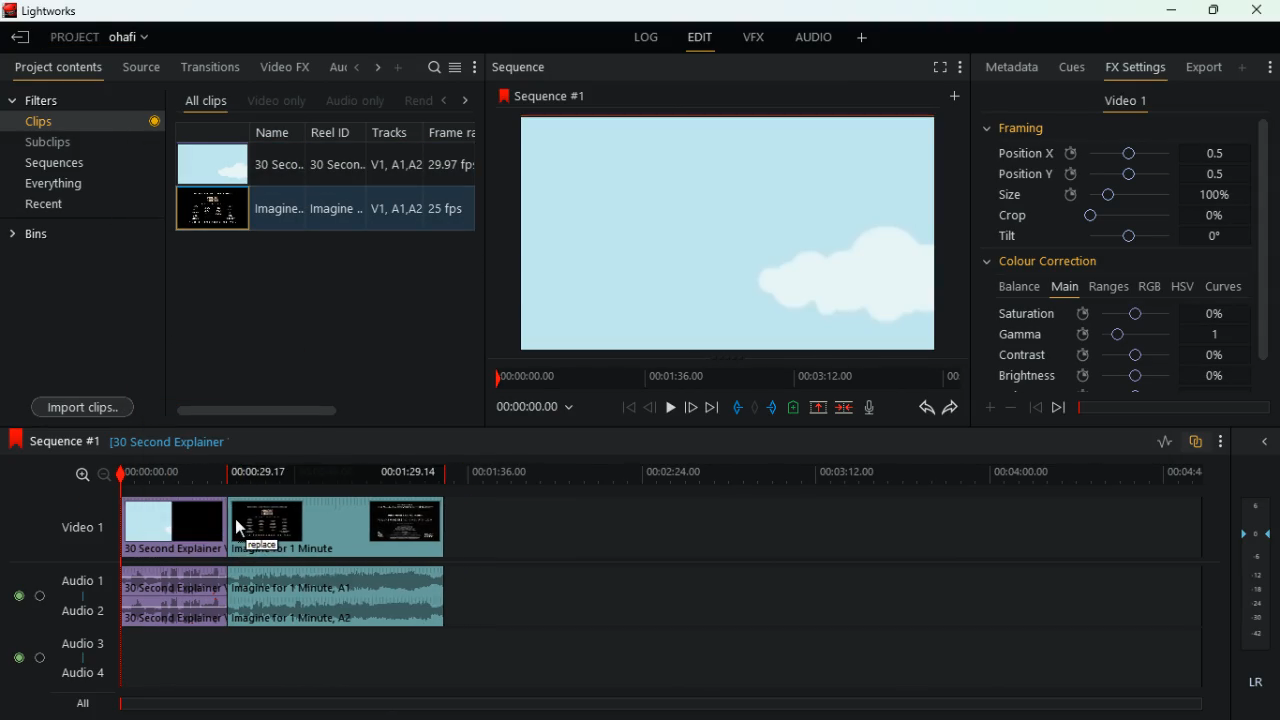 This screenshot has height=720, width=1280. Describe the element at coordinates (725, 378) in the screenshot. I see `time` at that location.